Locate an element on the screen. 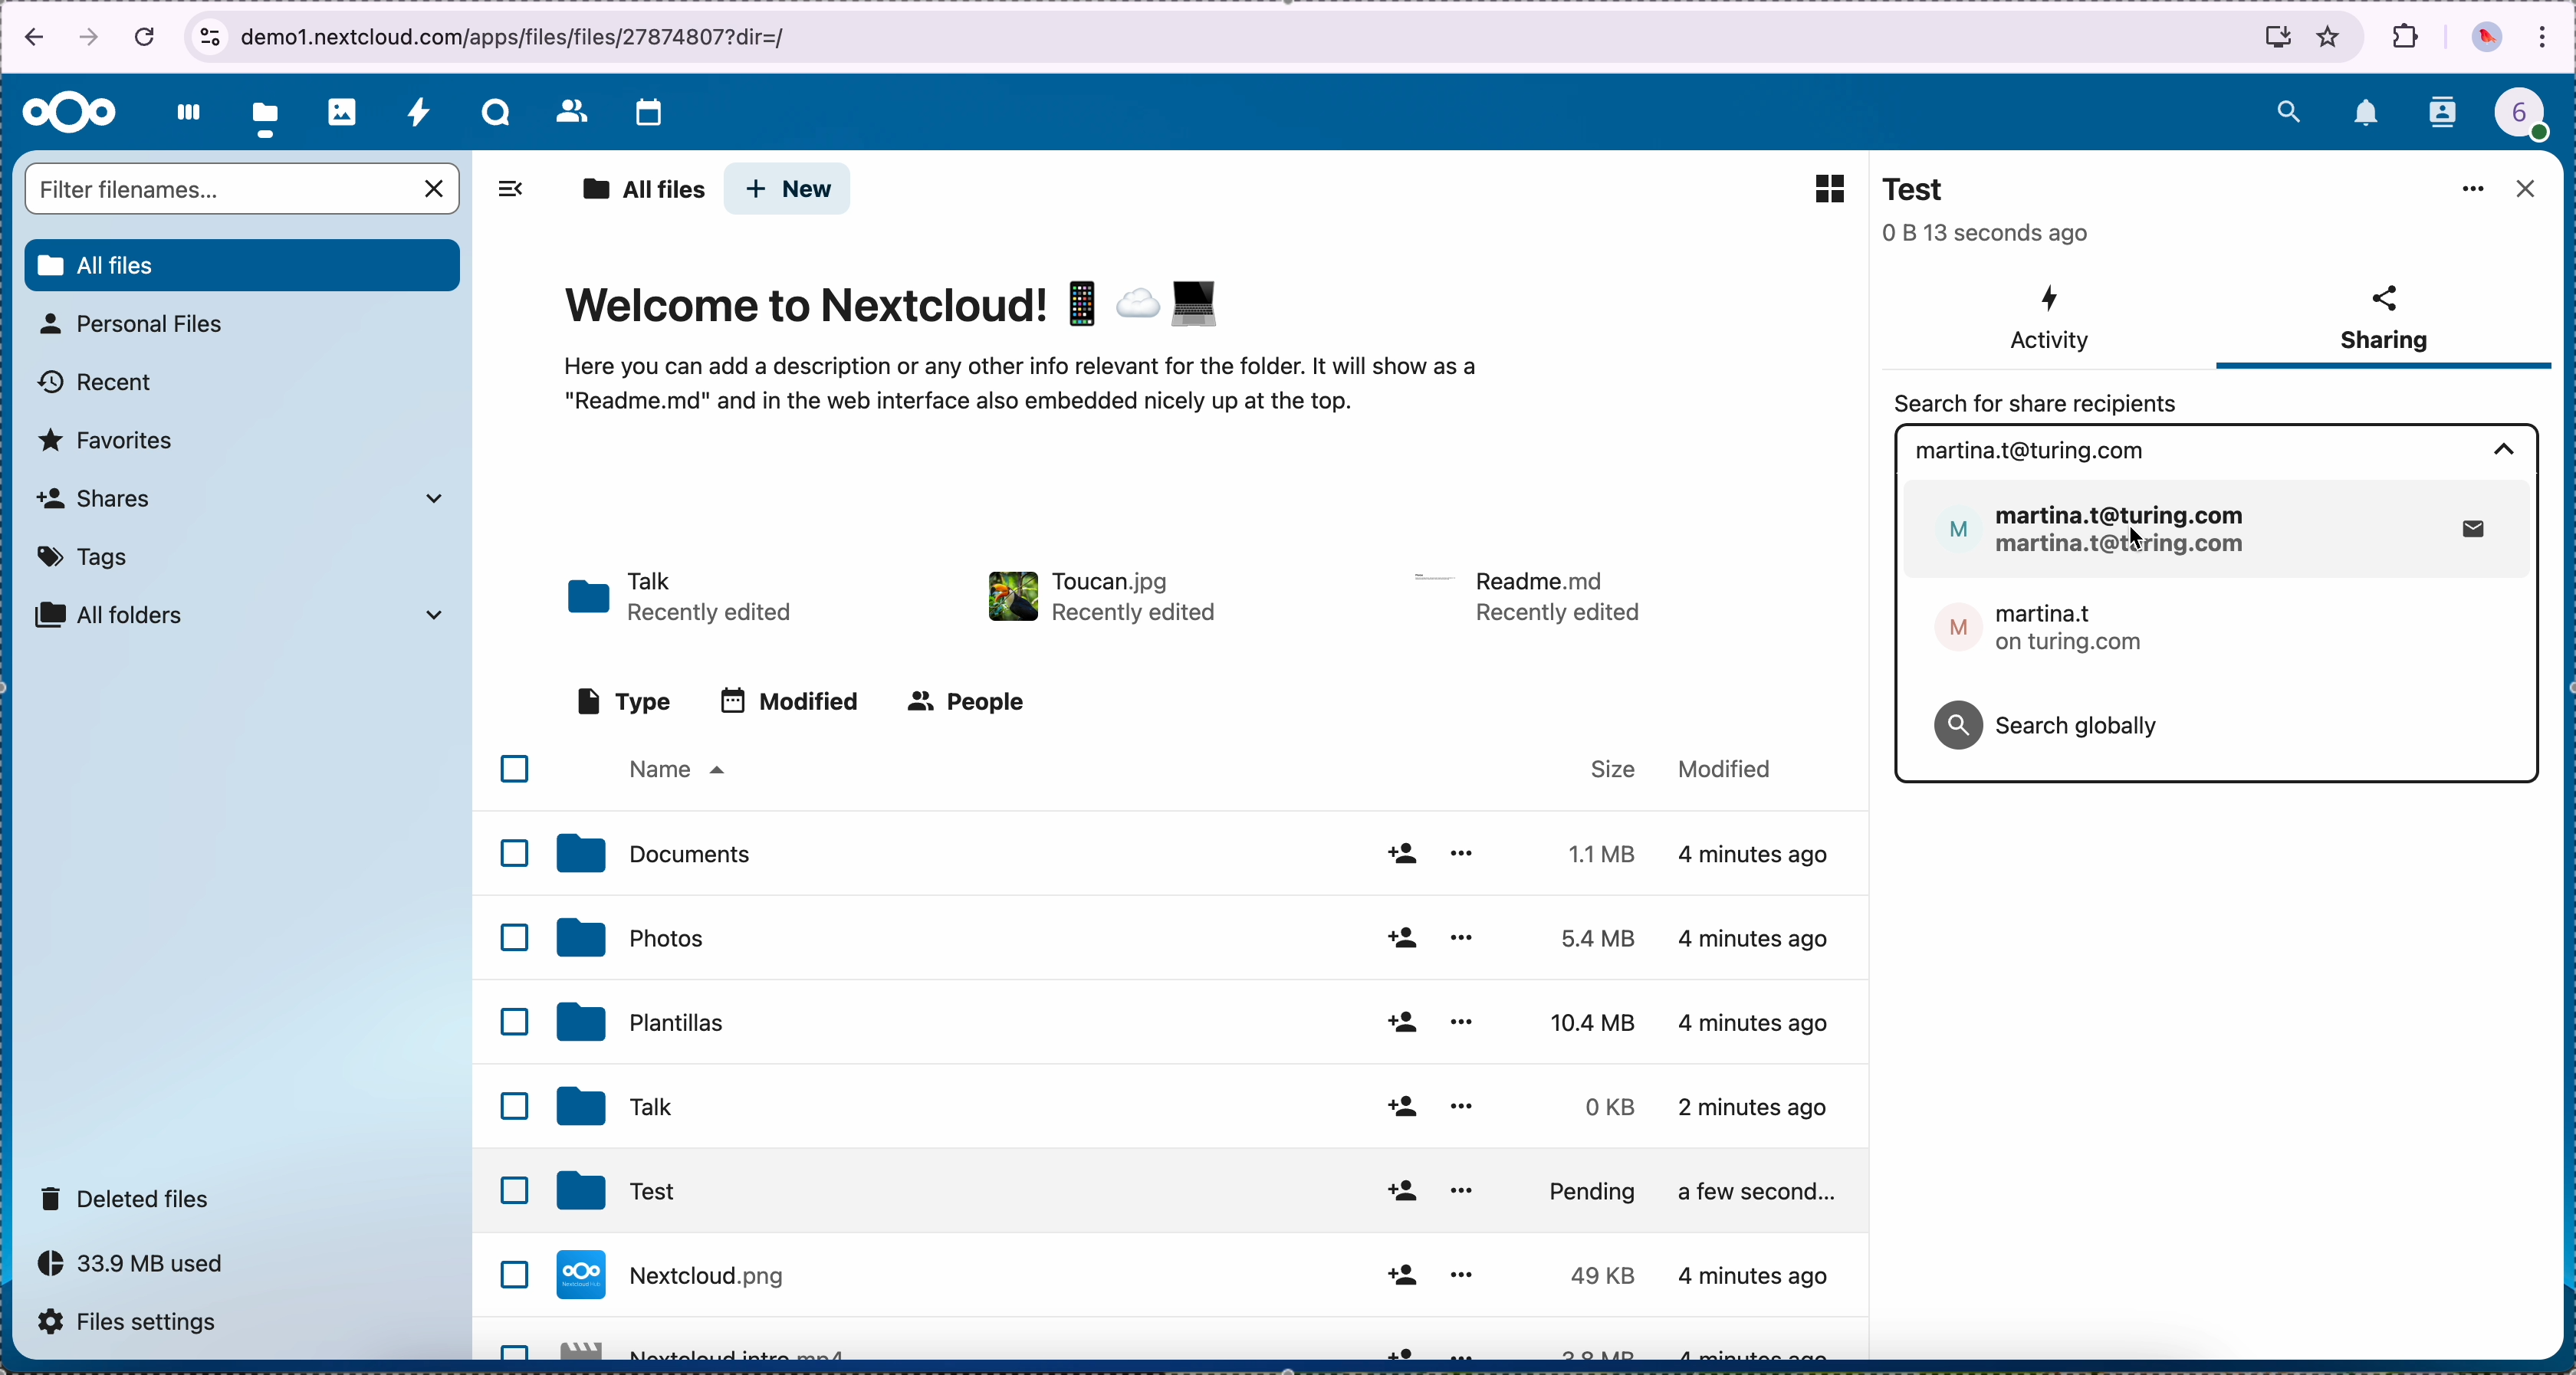 This screenshot has height=1375, width=2576. toucan file is located at coordinates (1099, 592).